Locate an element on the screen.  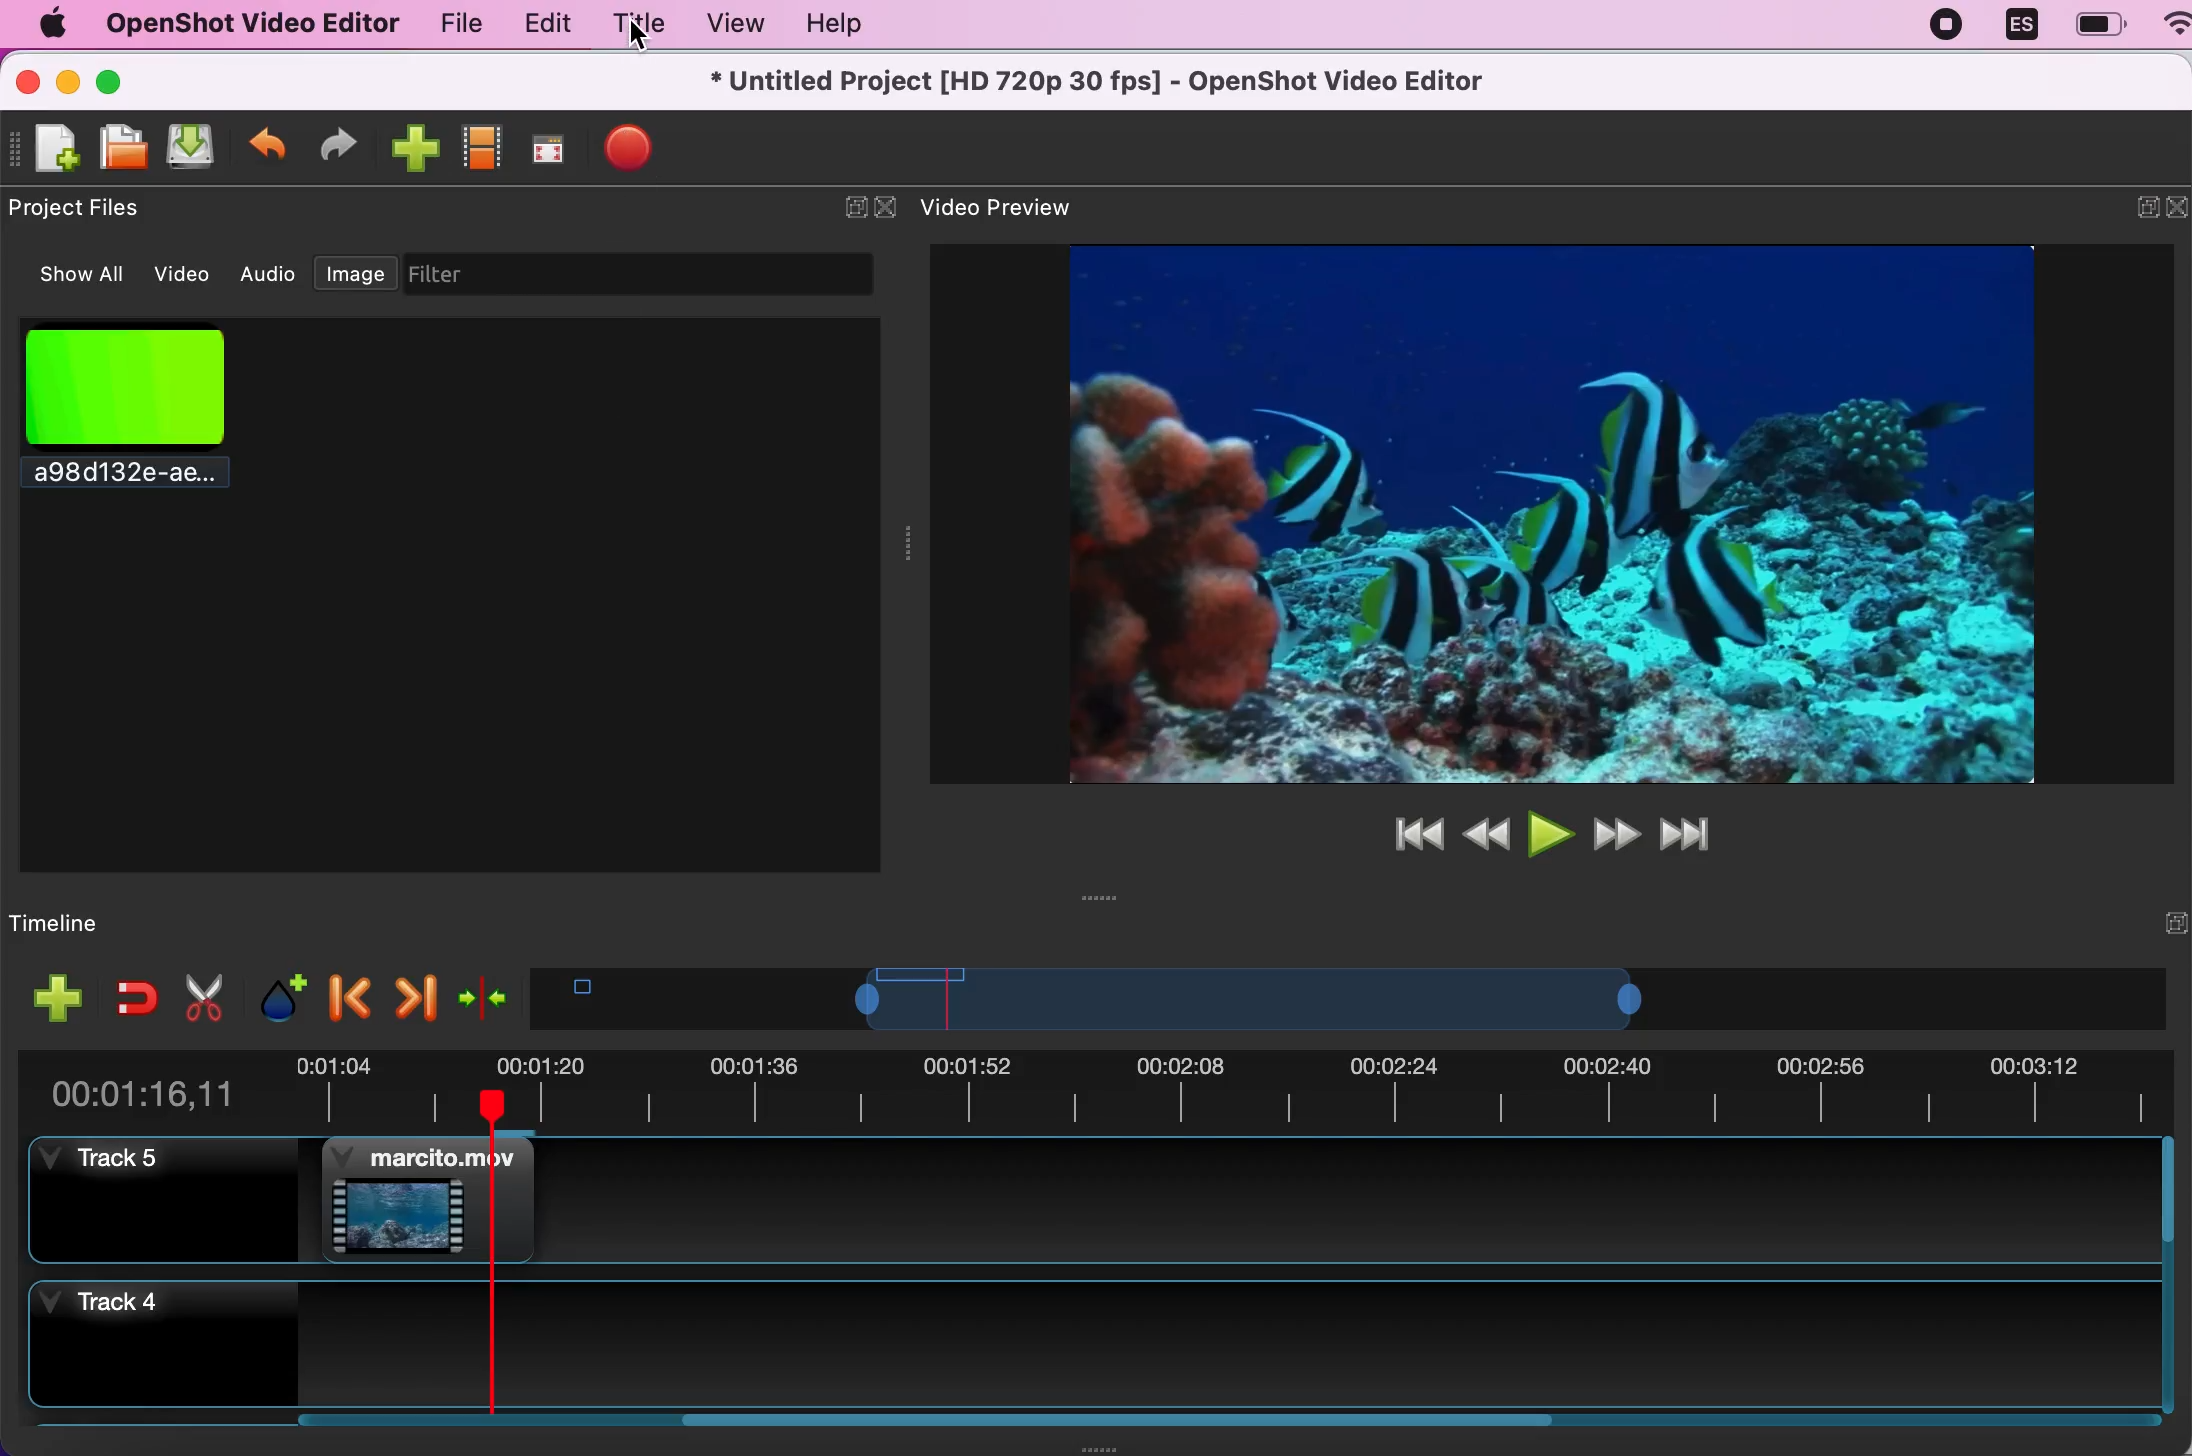
battery is located at coordinates (2099, 24).